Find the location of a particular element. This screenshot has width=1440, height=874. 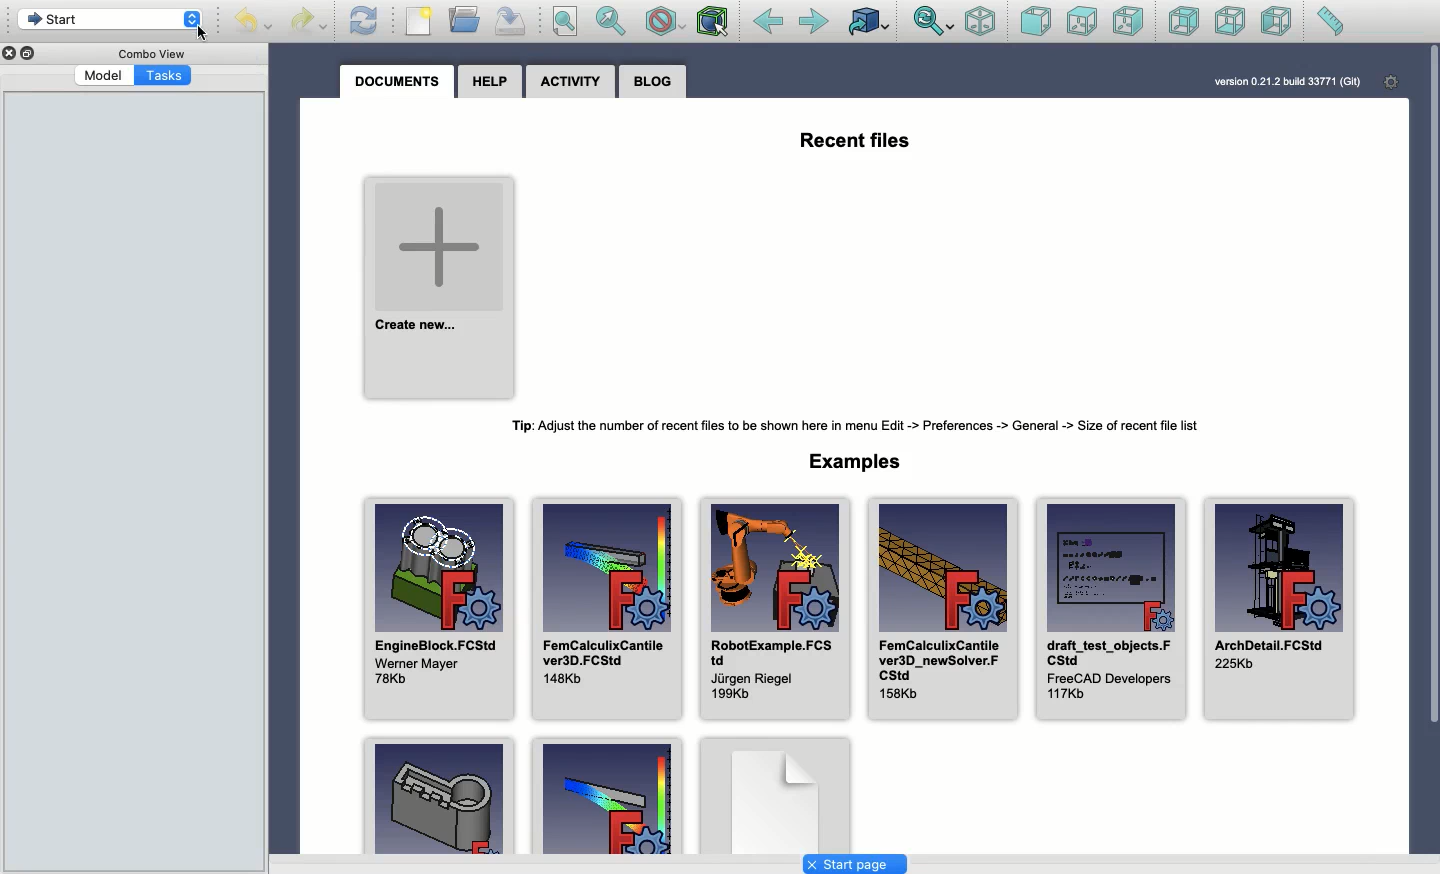

Example 3 is located at coordinates (775, 794).